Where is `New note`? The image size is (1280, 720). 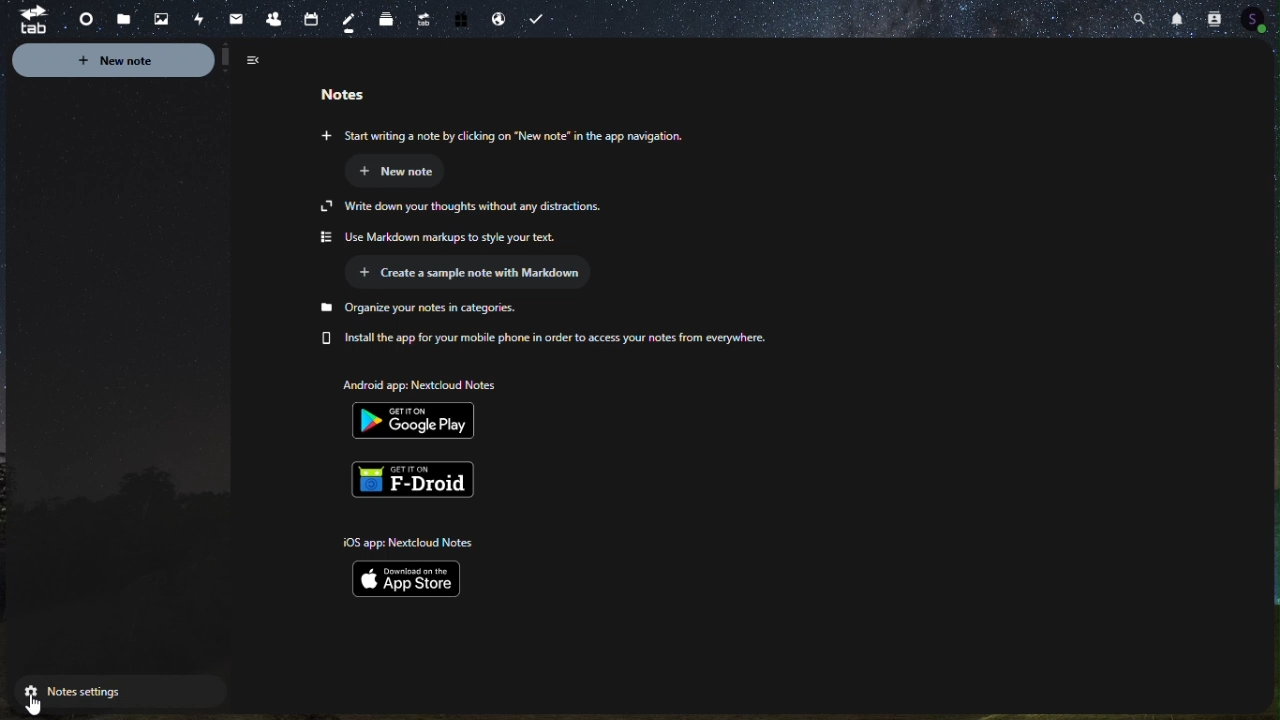 New note is located at coordinates (136, 61).